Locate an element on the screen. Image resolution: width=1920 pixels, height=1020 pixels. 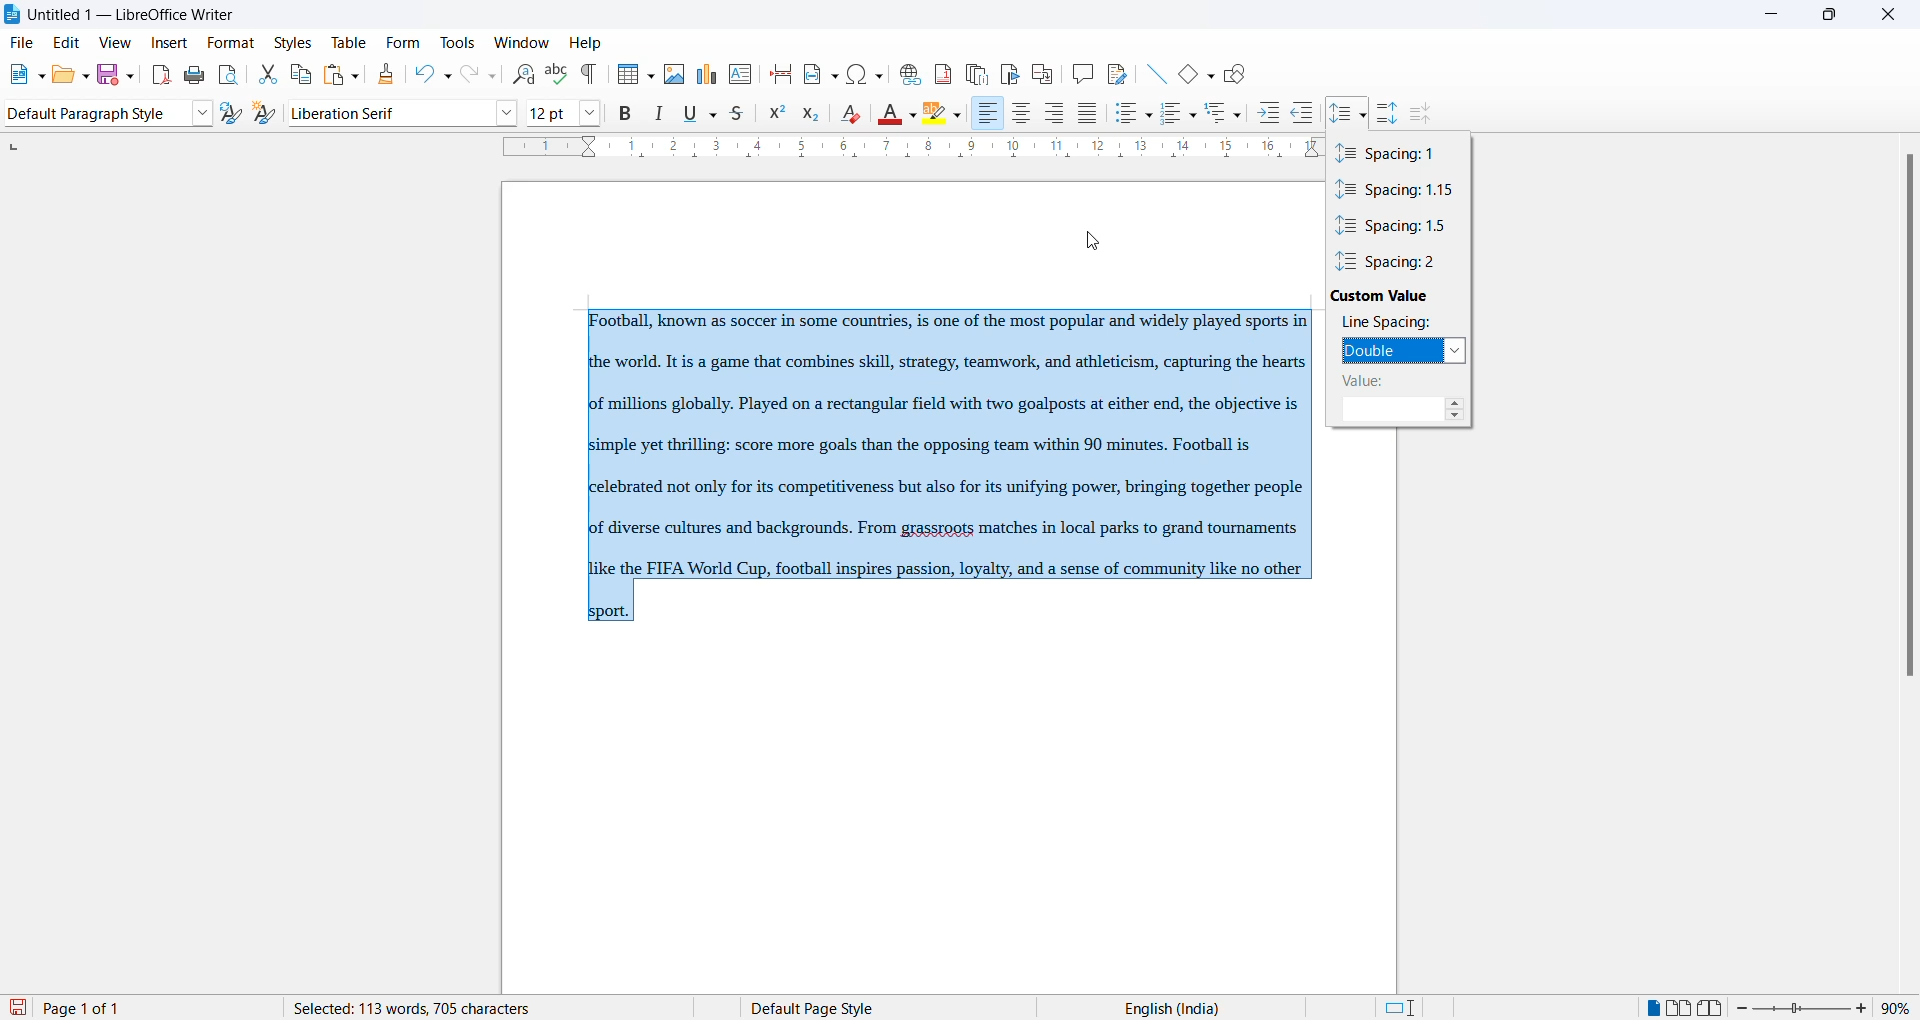
increase spaing is located at coordinates (1454, 403).